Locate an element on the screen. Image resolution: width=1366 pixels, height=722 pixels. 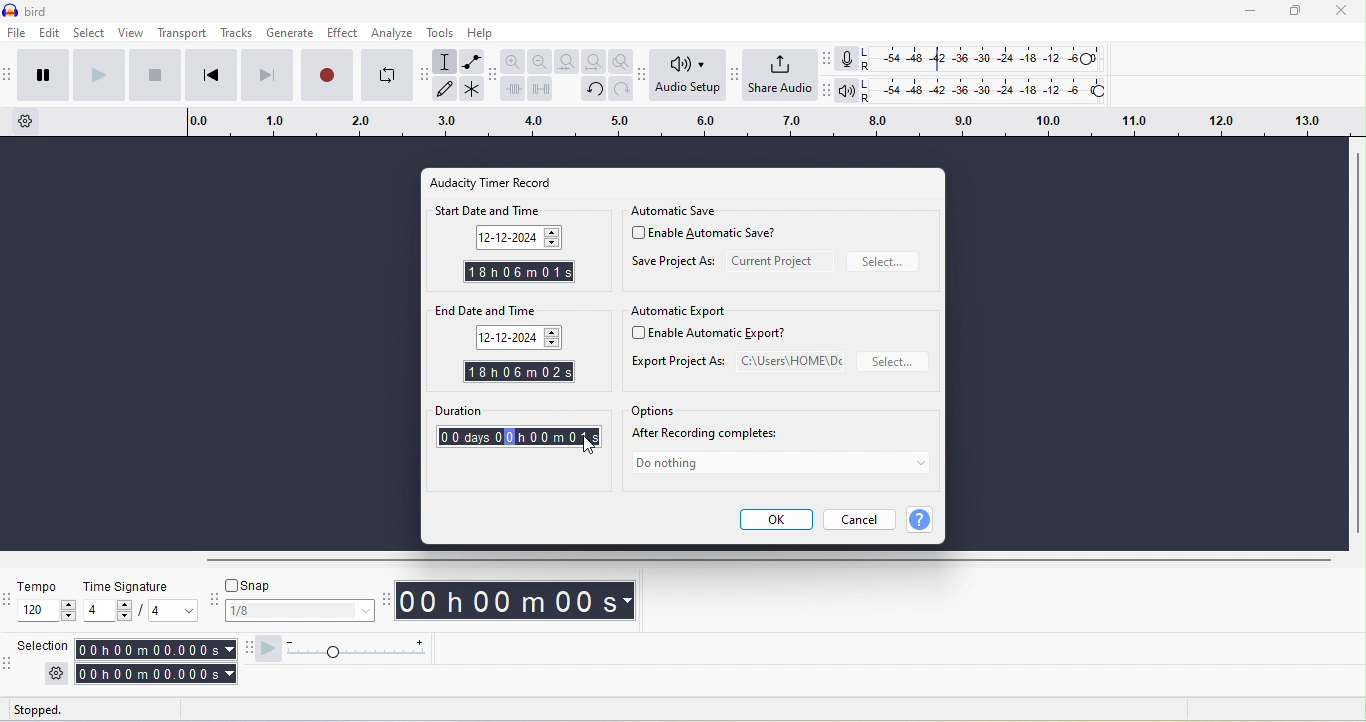
save project as is located at coordinates (673, 264).